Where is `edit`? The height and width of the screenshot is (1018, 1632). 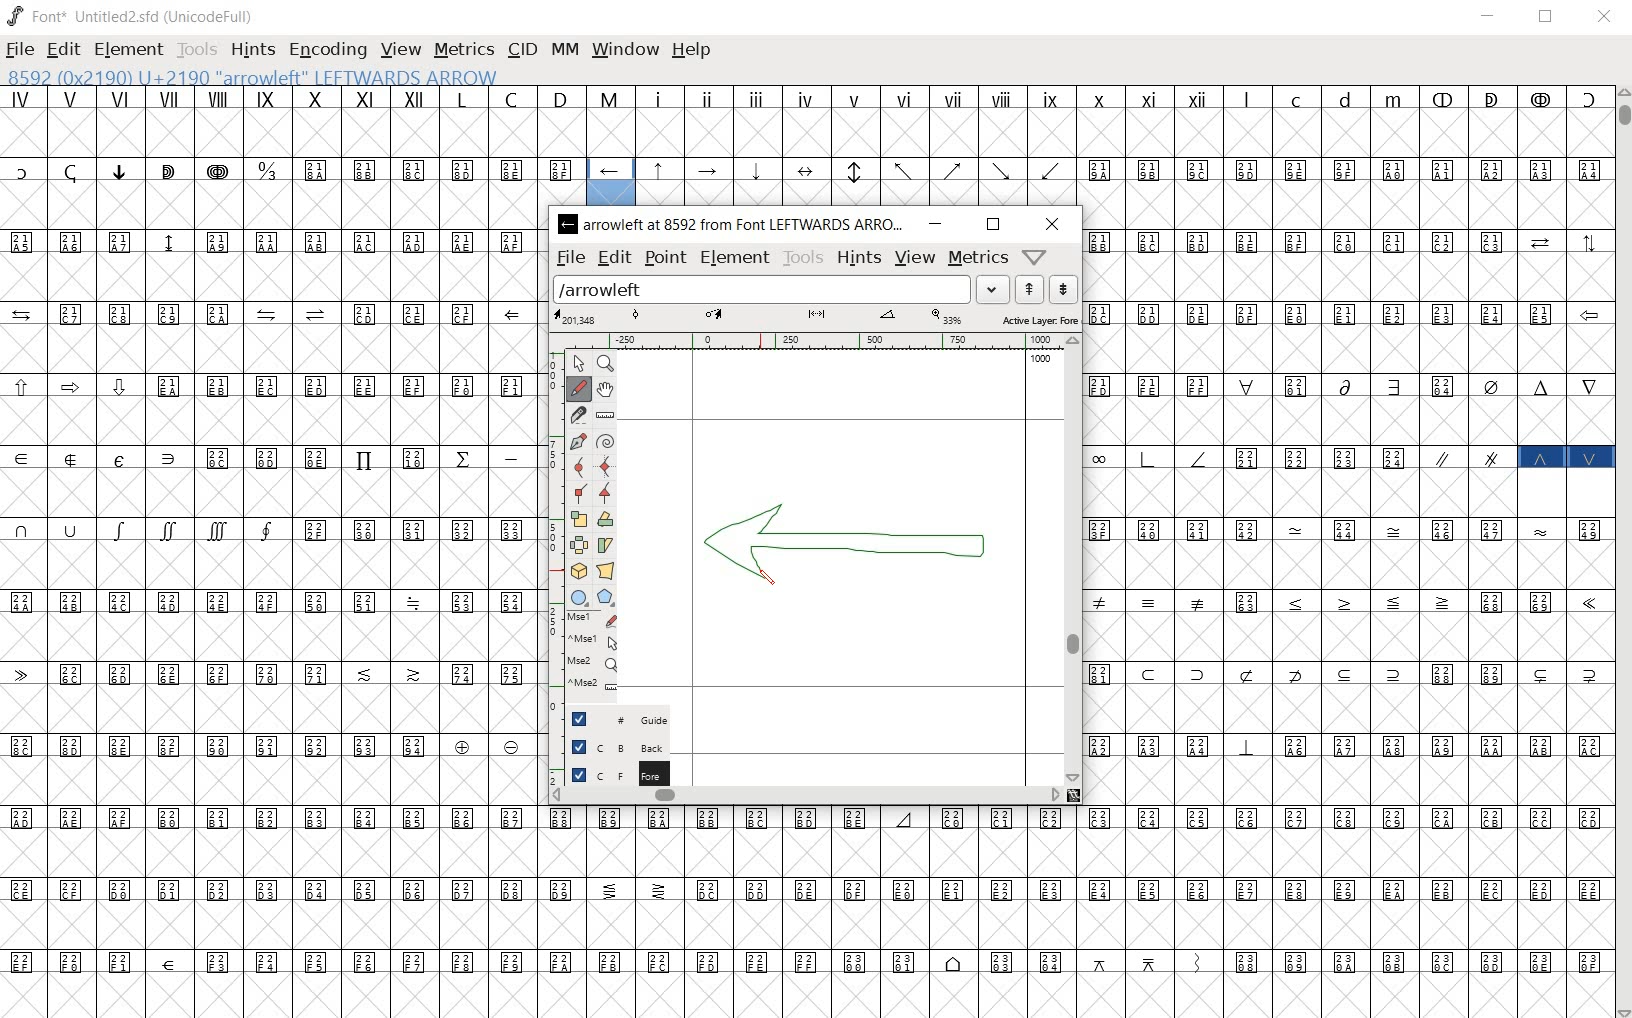 edit is located at coordinates (62, 51).